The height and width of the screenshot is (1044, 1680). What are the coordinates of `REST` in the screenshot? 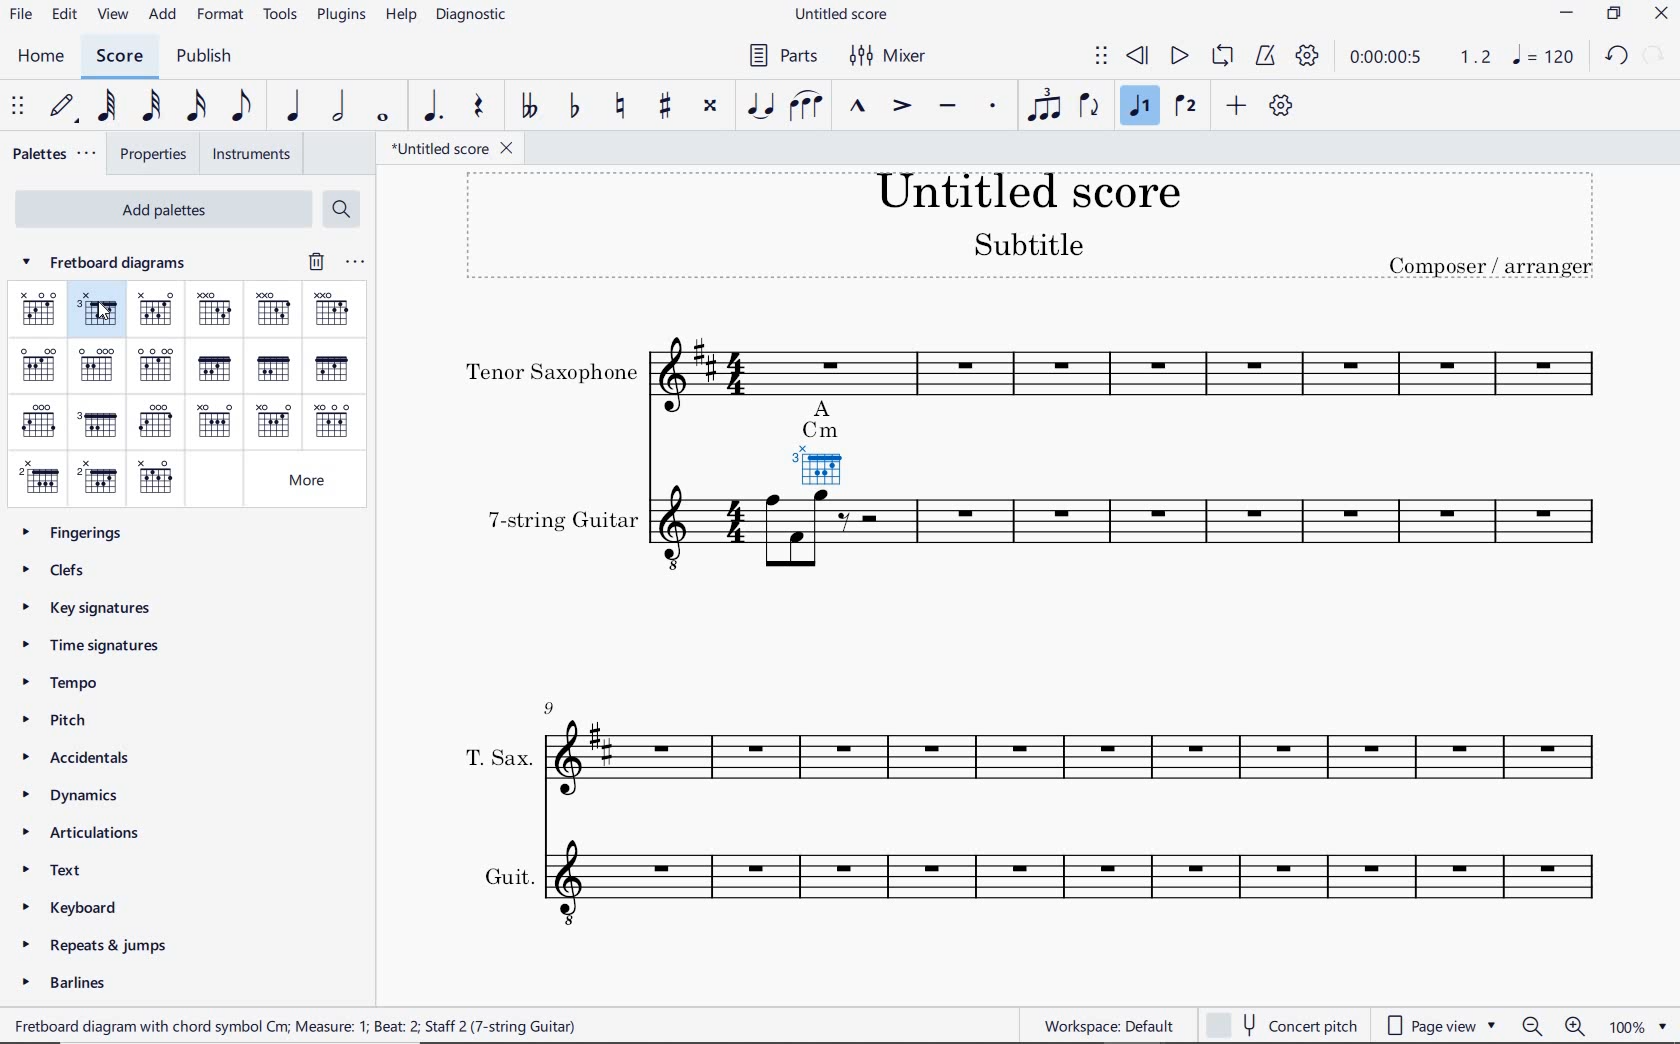 It's located at (483, 106).